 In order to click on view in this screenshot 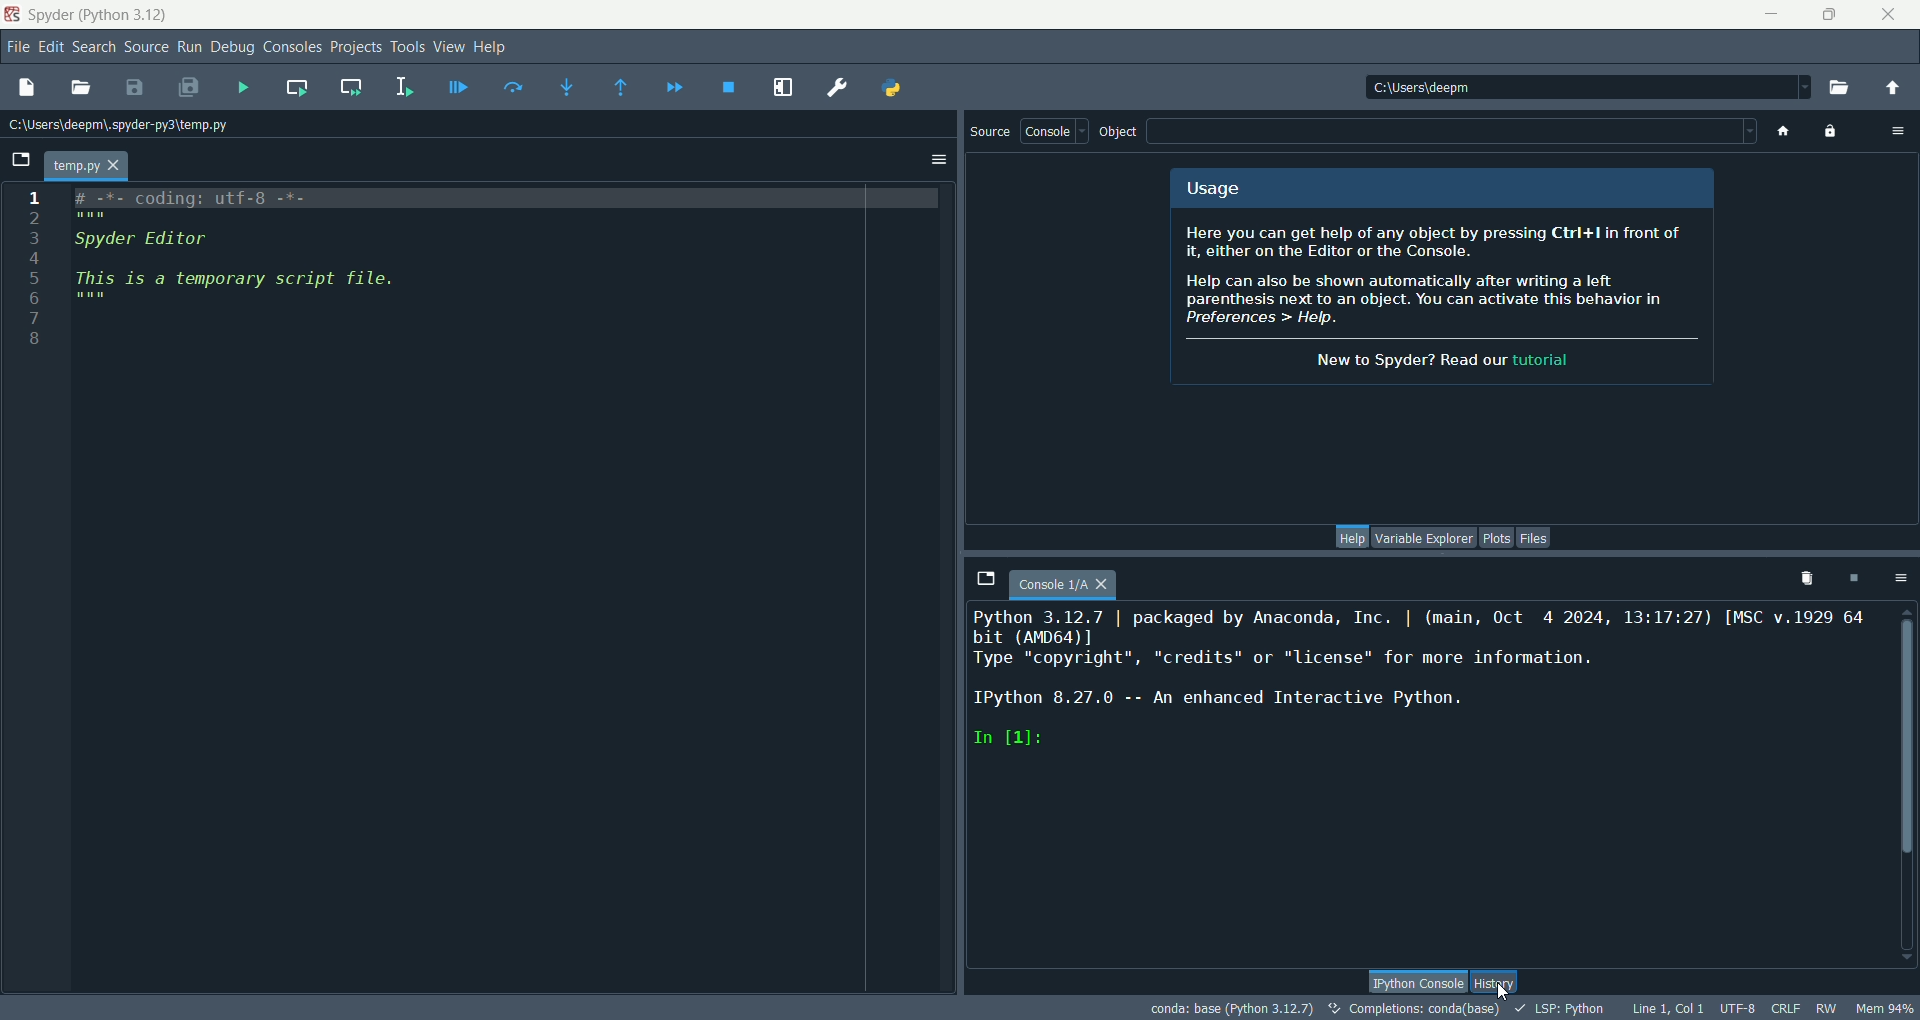, I will do `click(446, 47)`.